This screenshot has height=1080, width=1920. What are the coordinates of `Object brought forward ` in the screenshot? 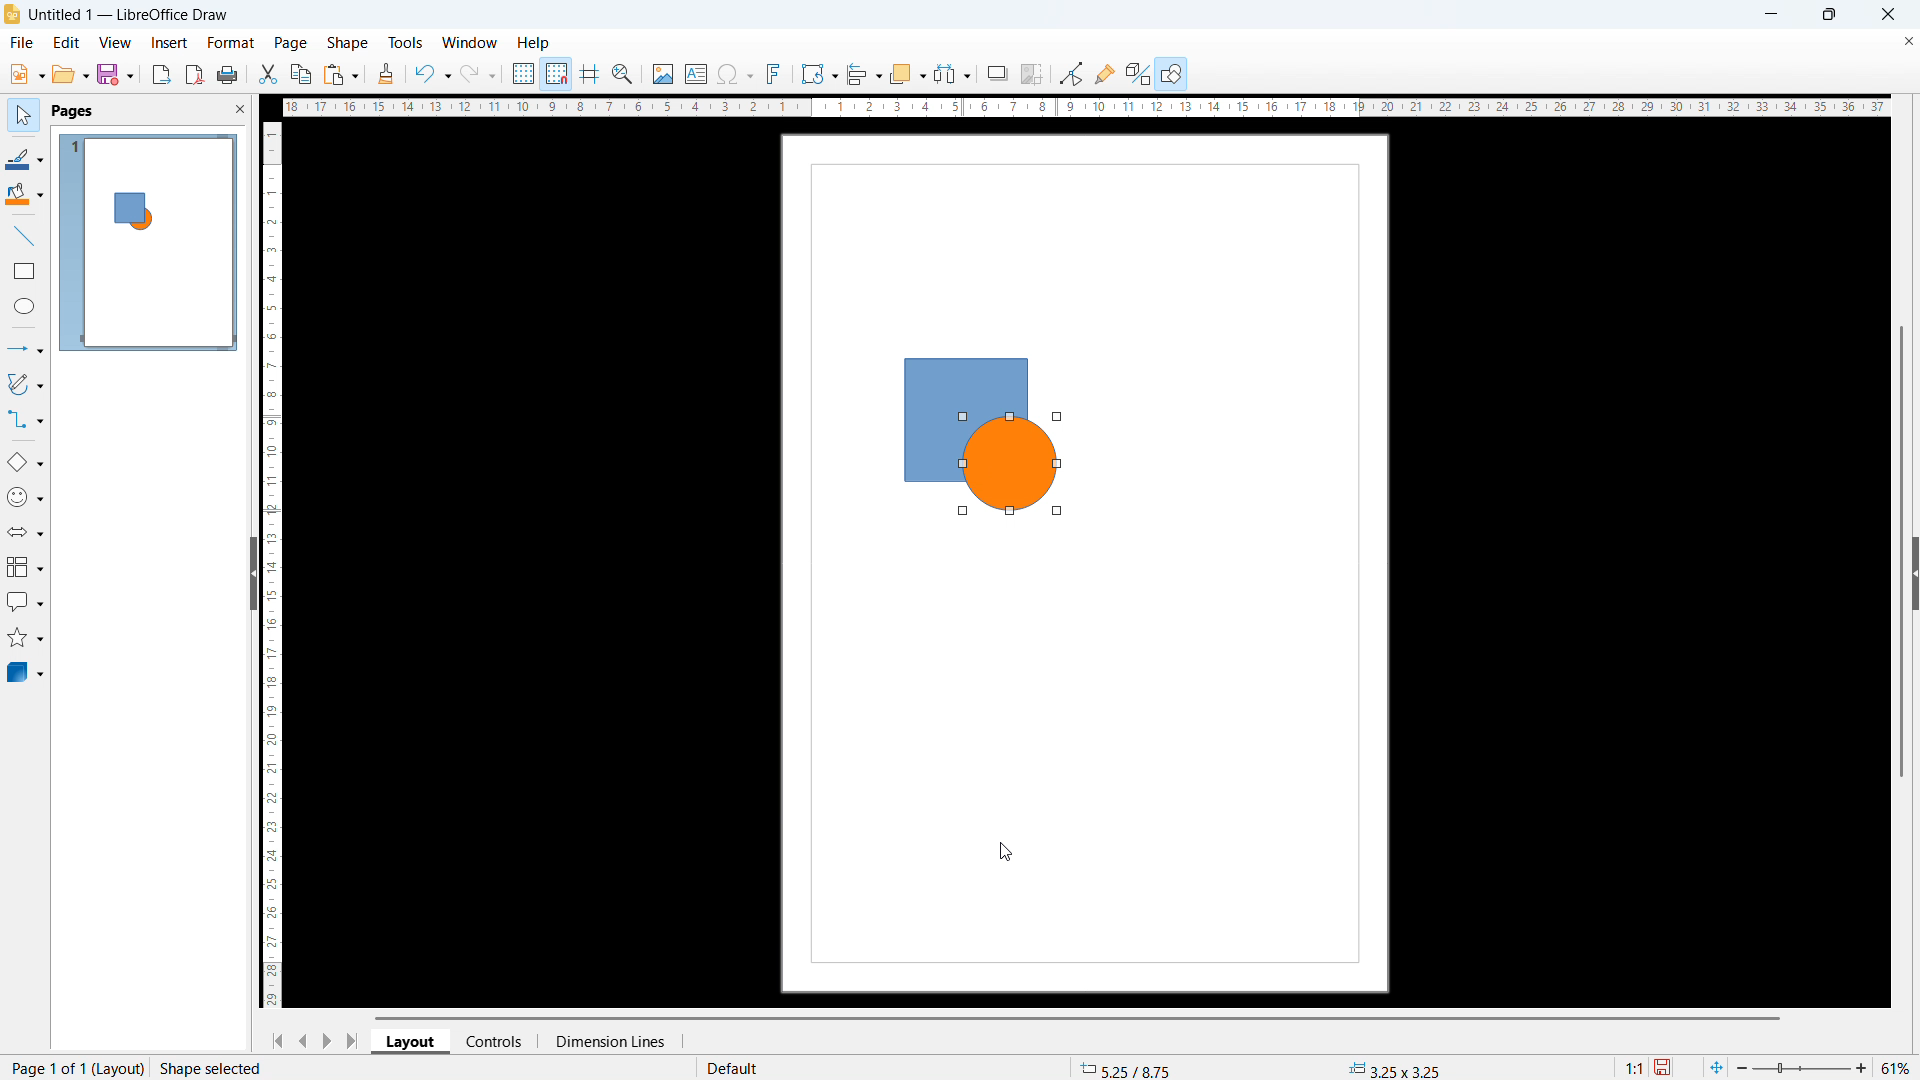 It's located at (977, 437).